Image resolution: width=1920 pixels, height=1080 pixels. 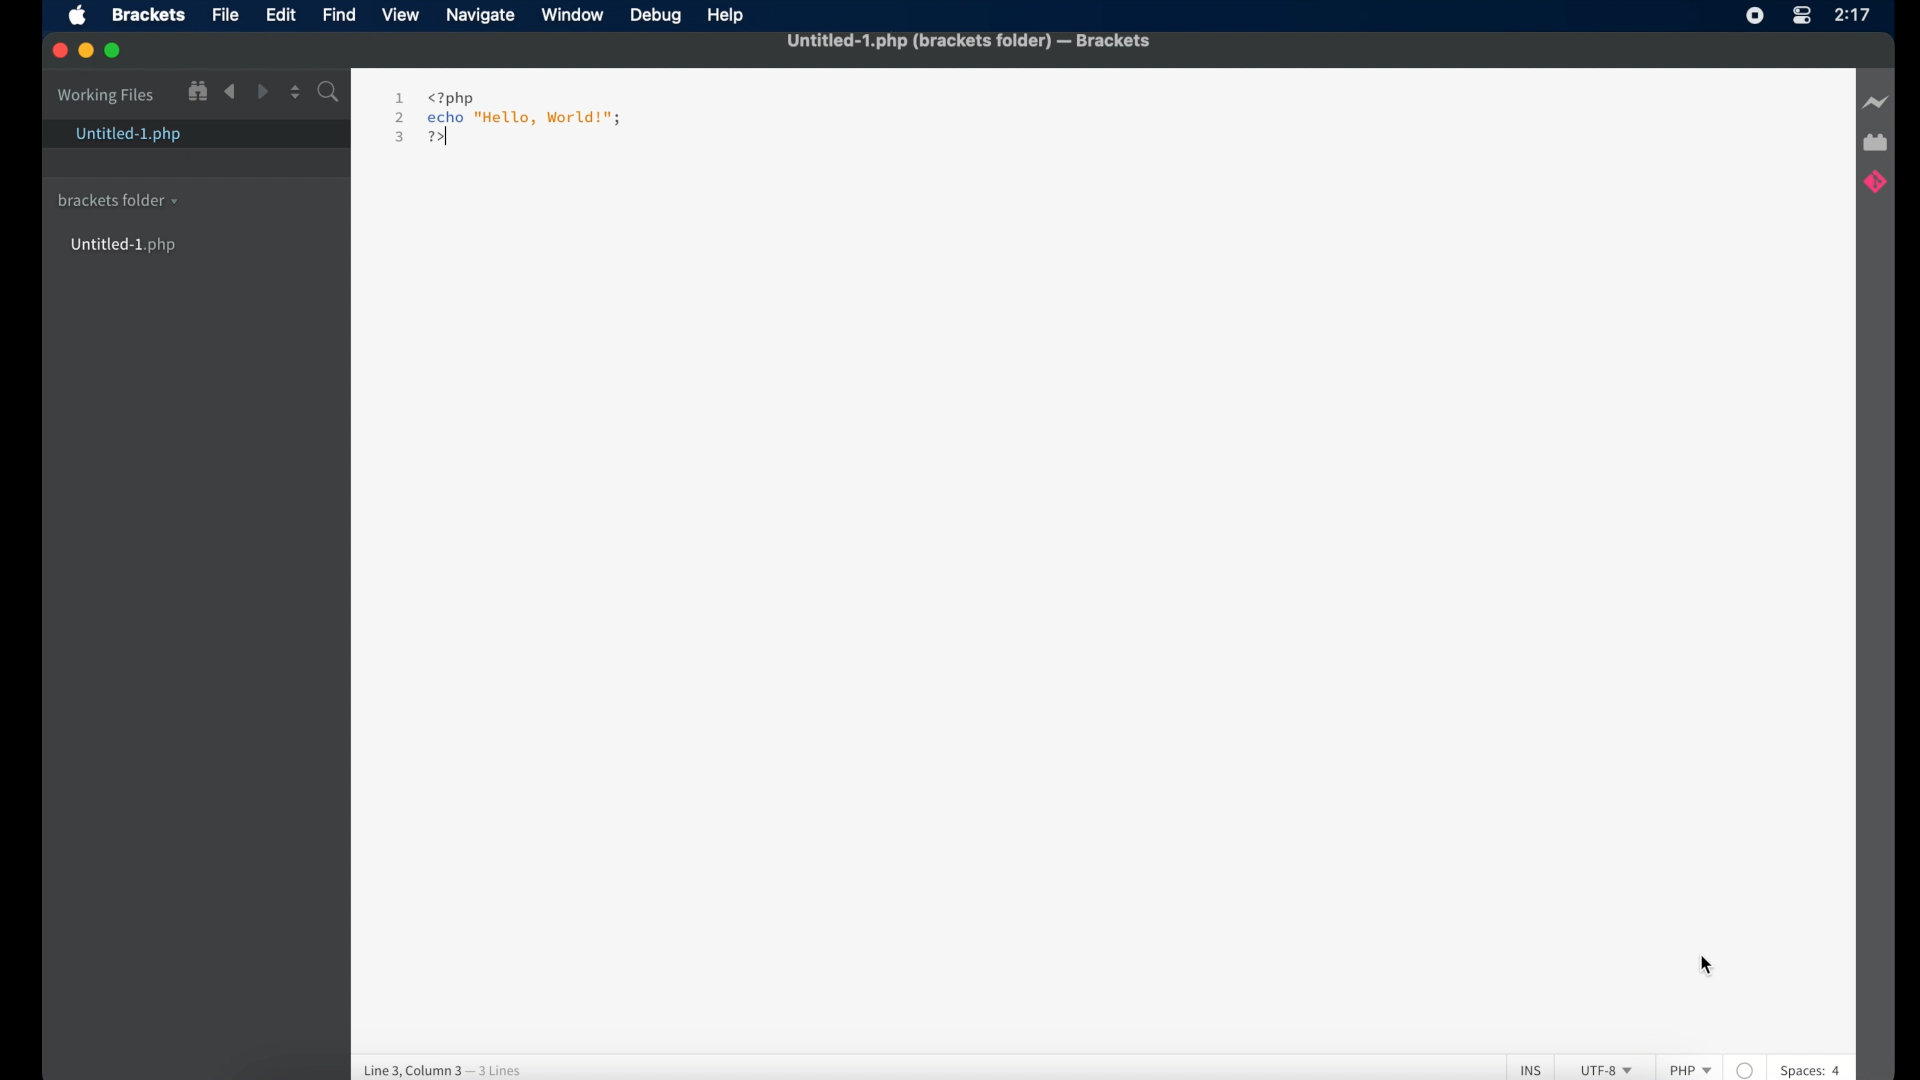 I want to click on cursor, so click(x=1707, y=968).